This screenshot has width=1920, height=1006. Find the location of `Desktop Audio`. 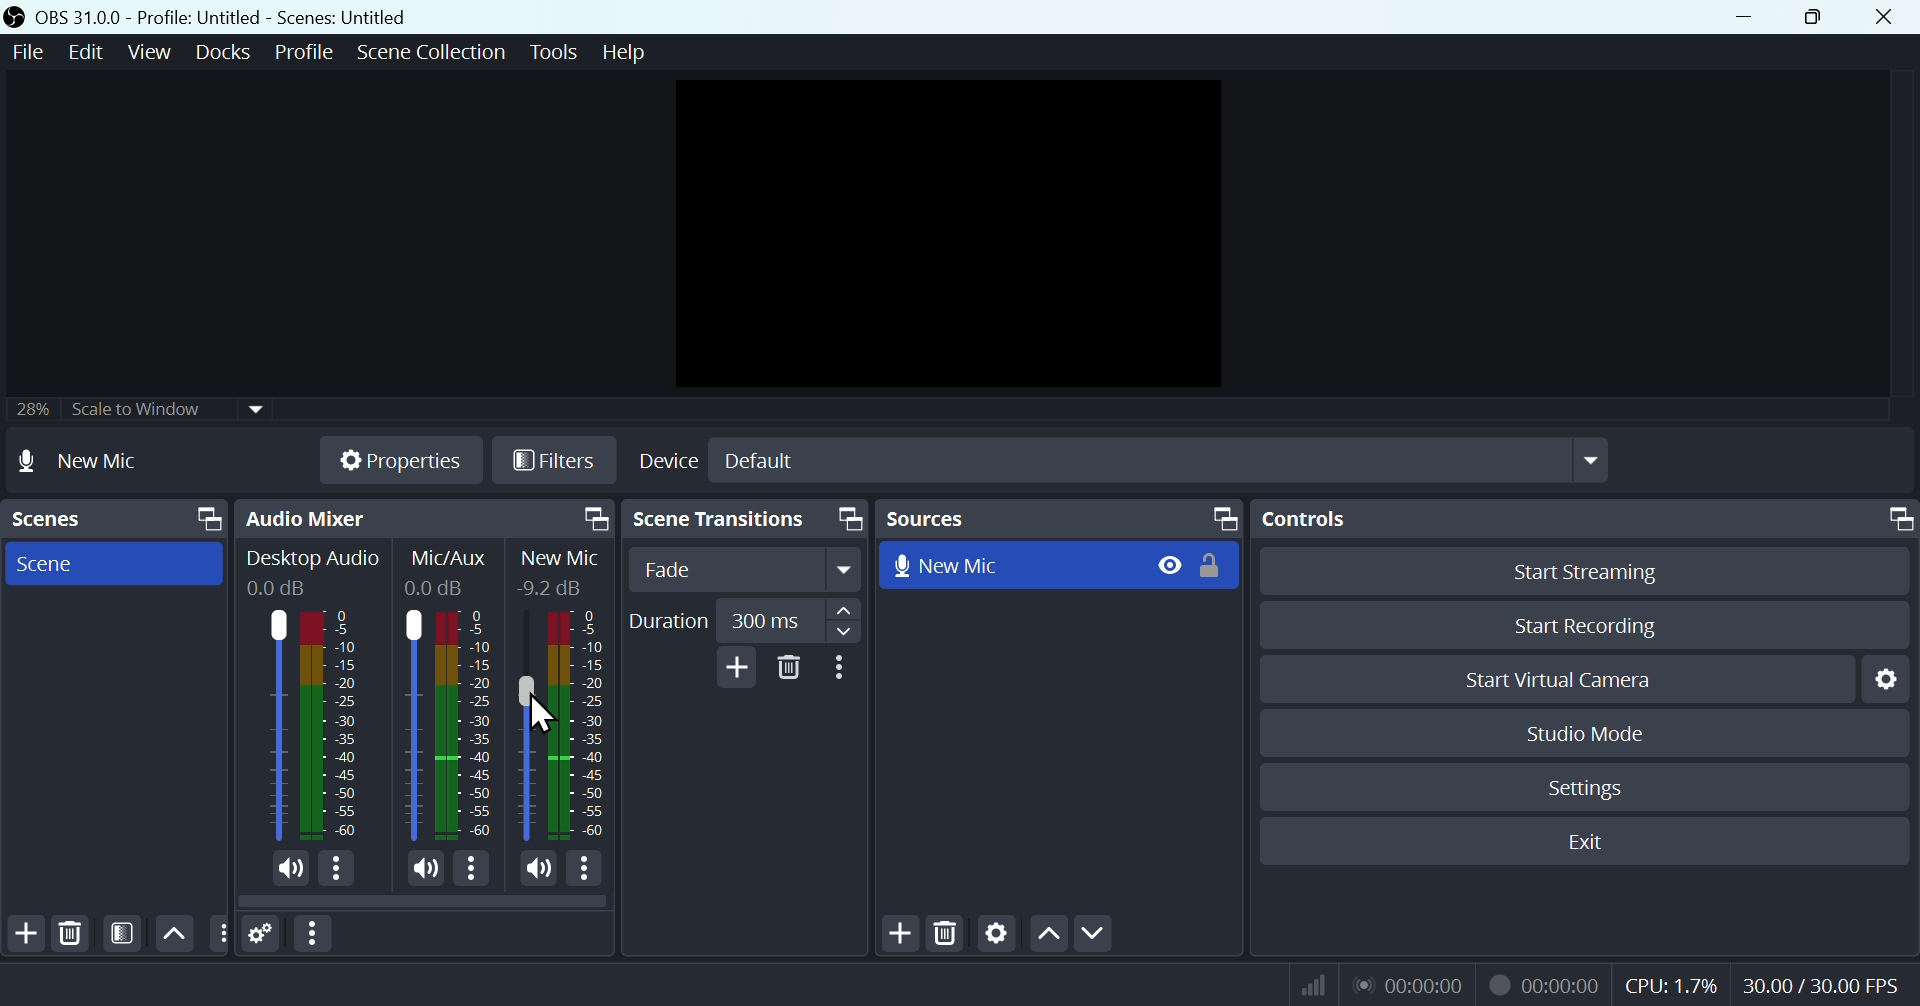

Desktop Audio is located at coordinates (313, 560).